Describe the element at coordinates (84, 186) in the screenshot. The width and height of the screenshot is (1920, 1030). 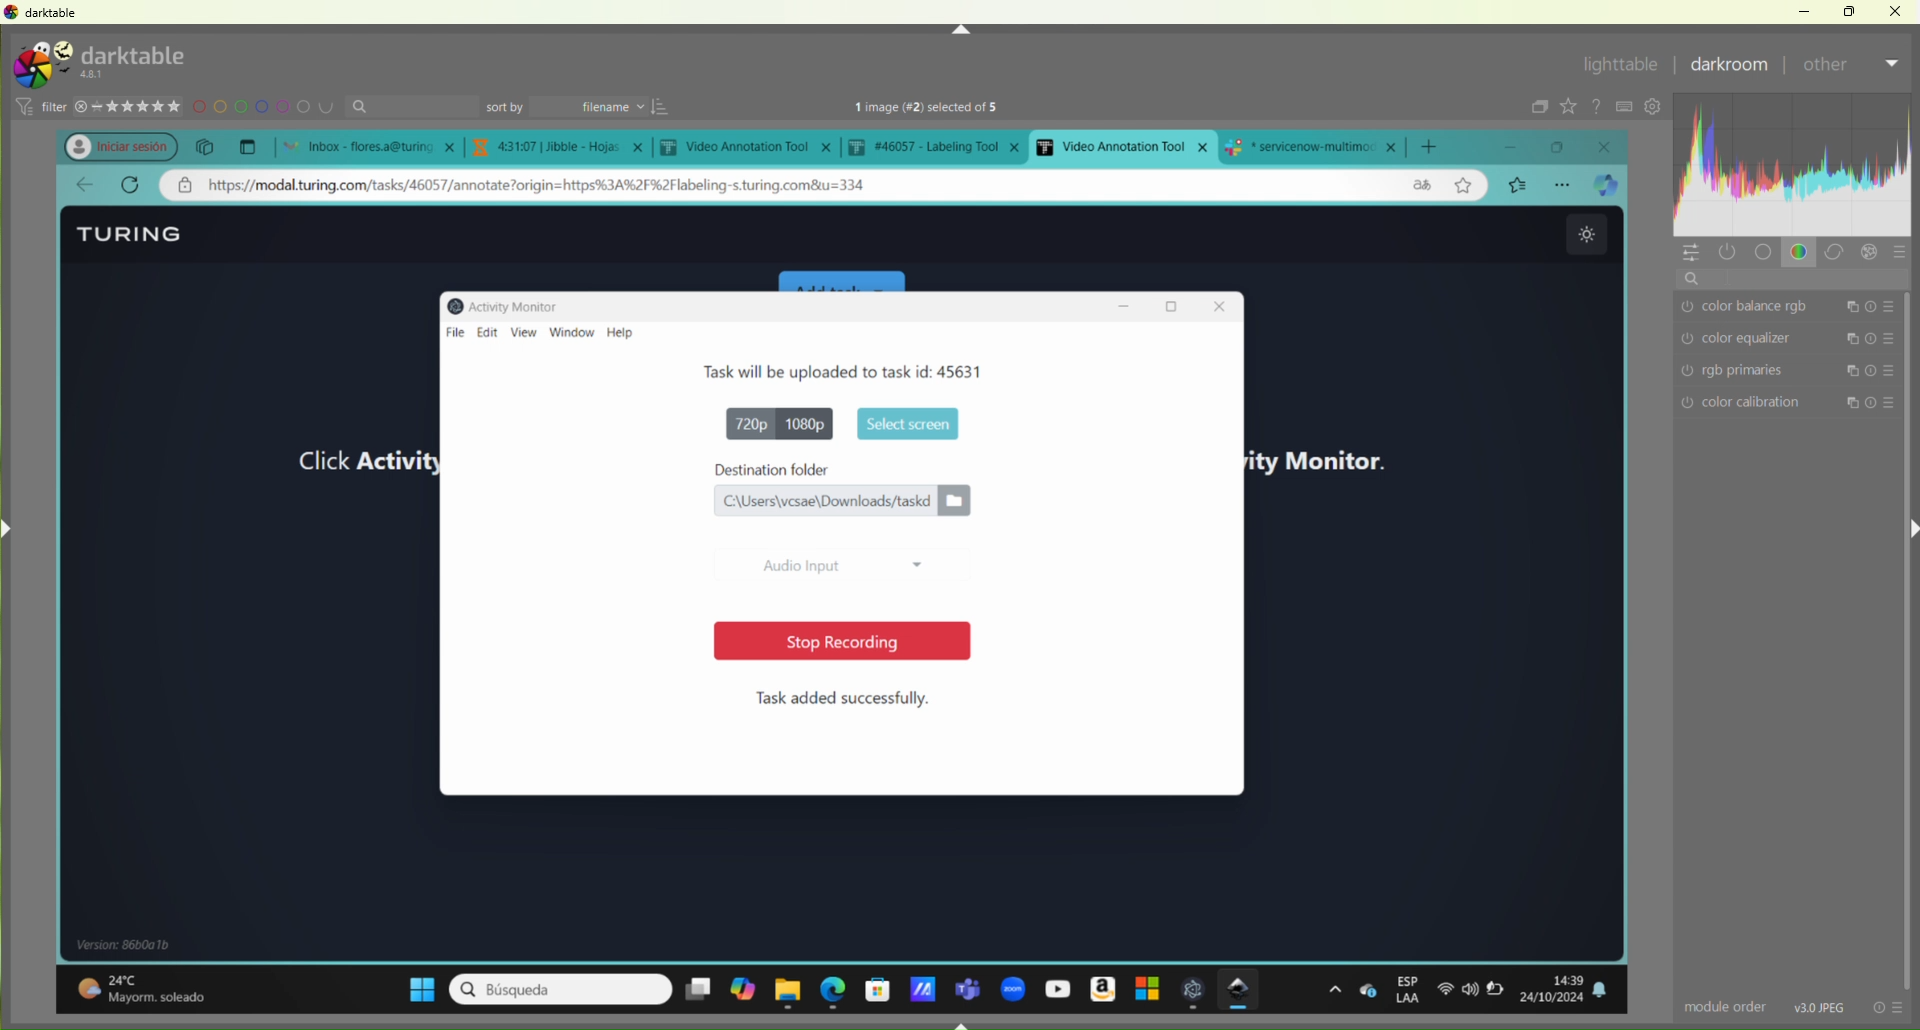
I see `go back` at that location.